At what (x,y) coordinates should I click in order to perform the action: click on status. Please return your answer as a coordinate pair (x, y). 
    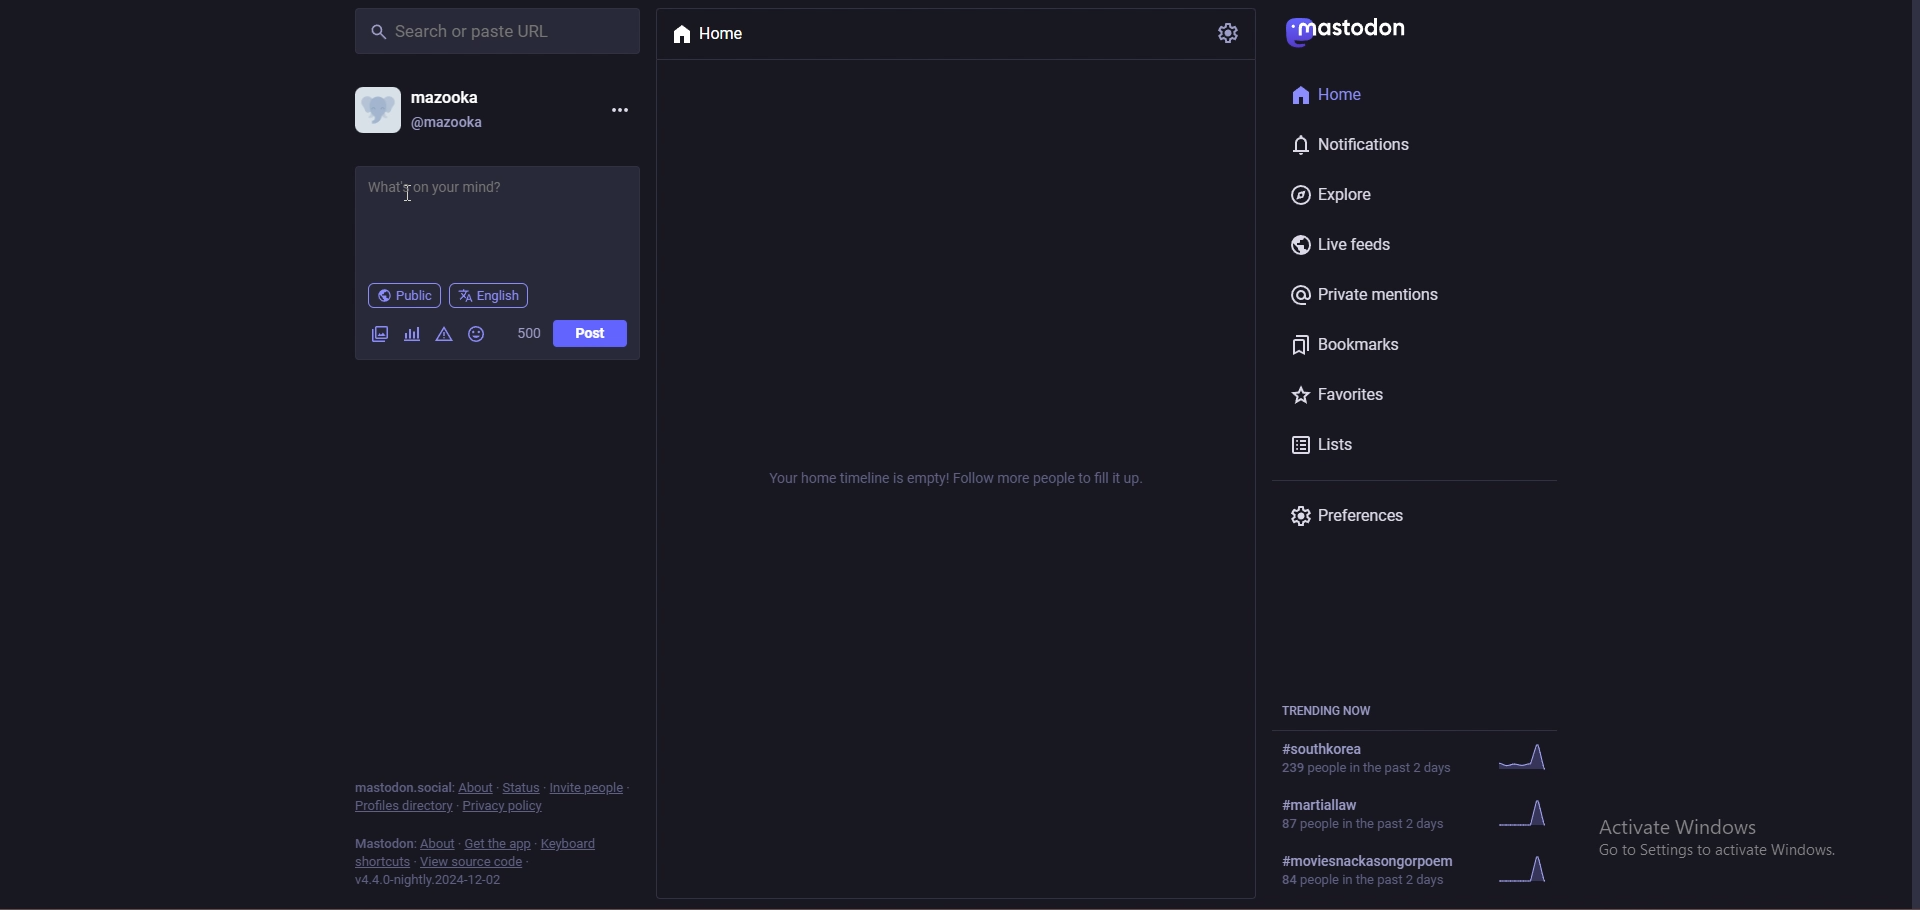
    Looking at the image, I should click on (522, 788).